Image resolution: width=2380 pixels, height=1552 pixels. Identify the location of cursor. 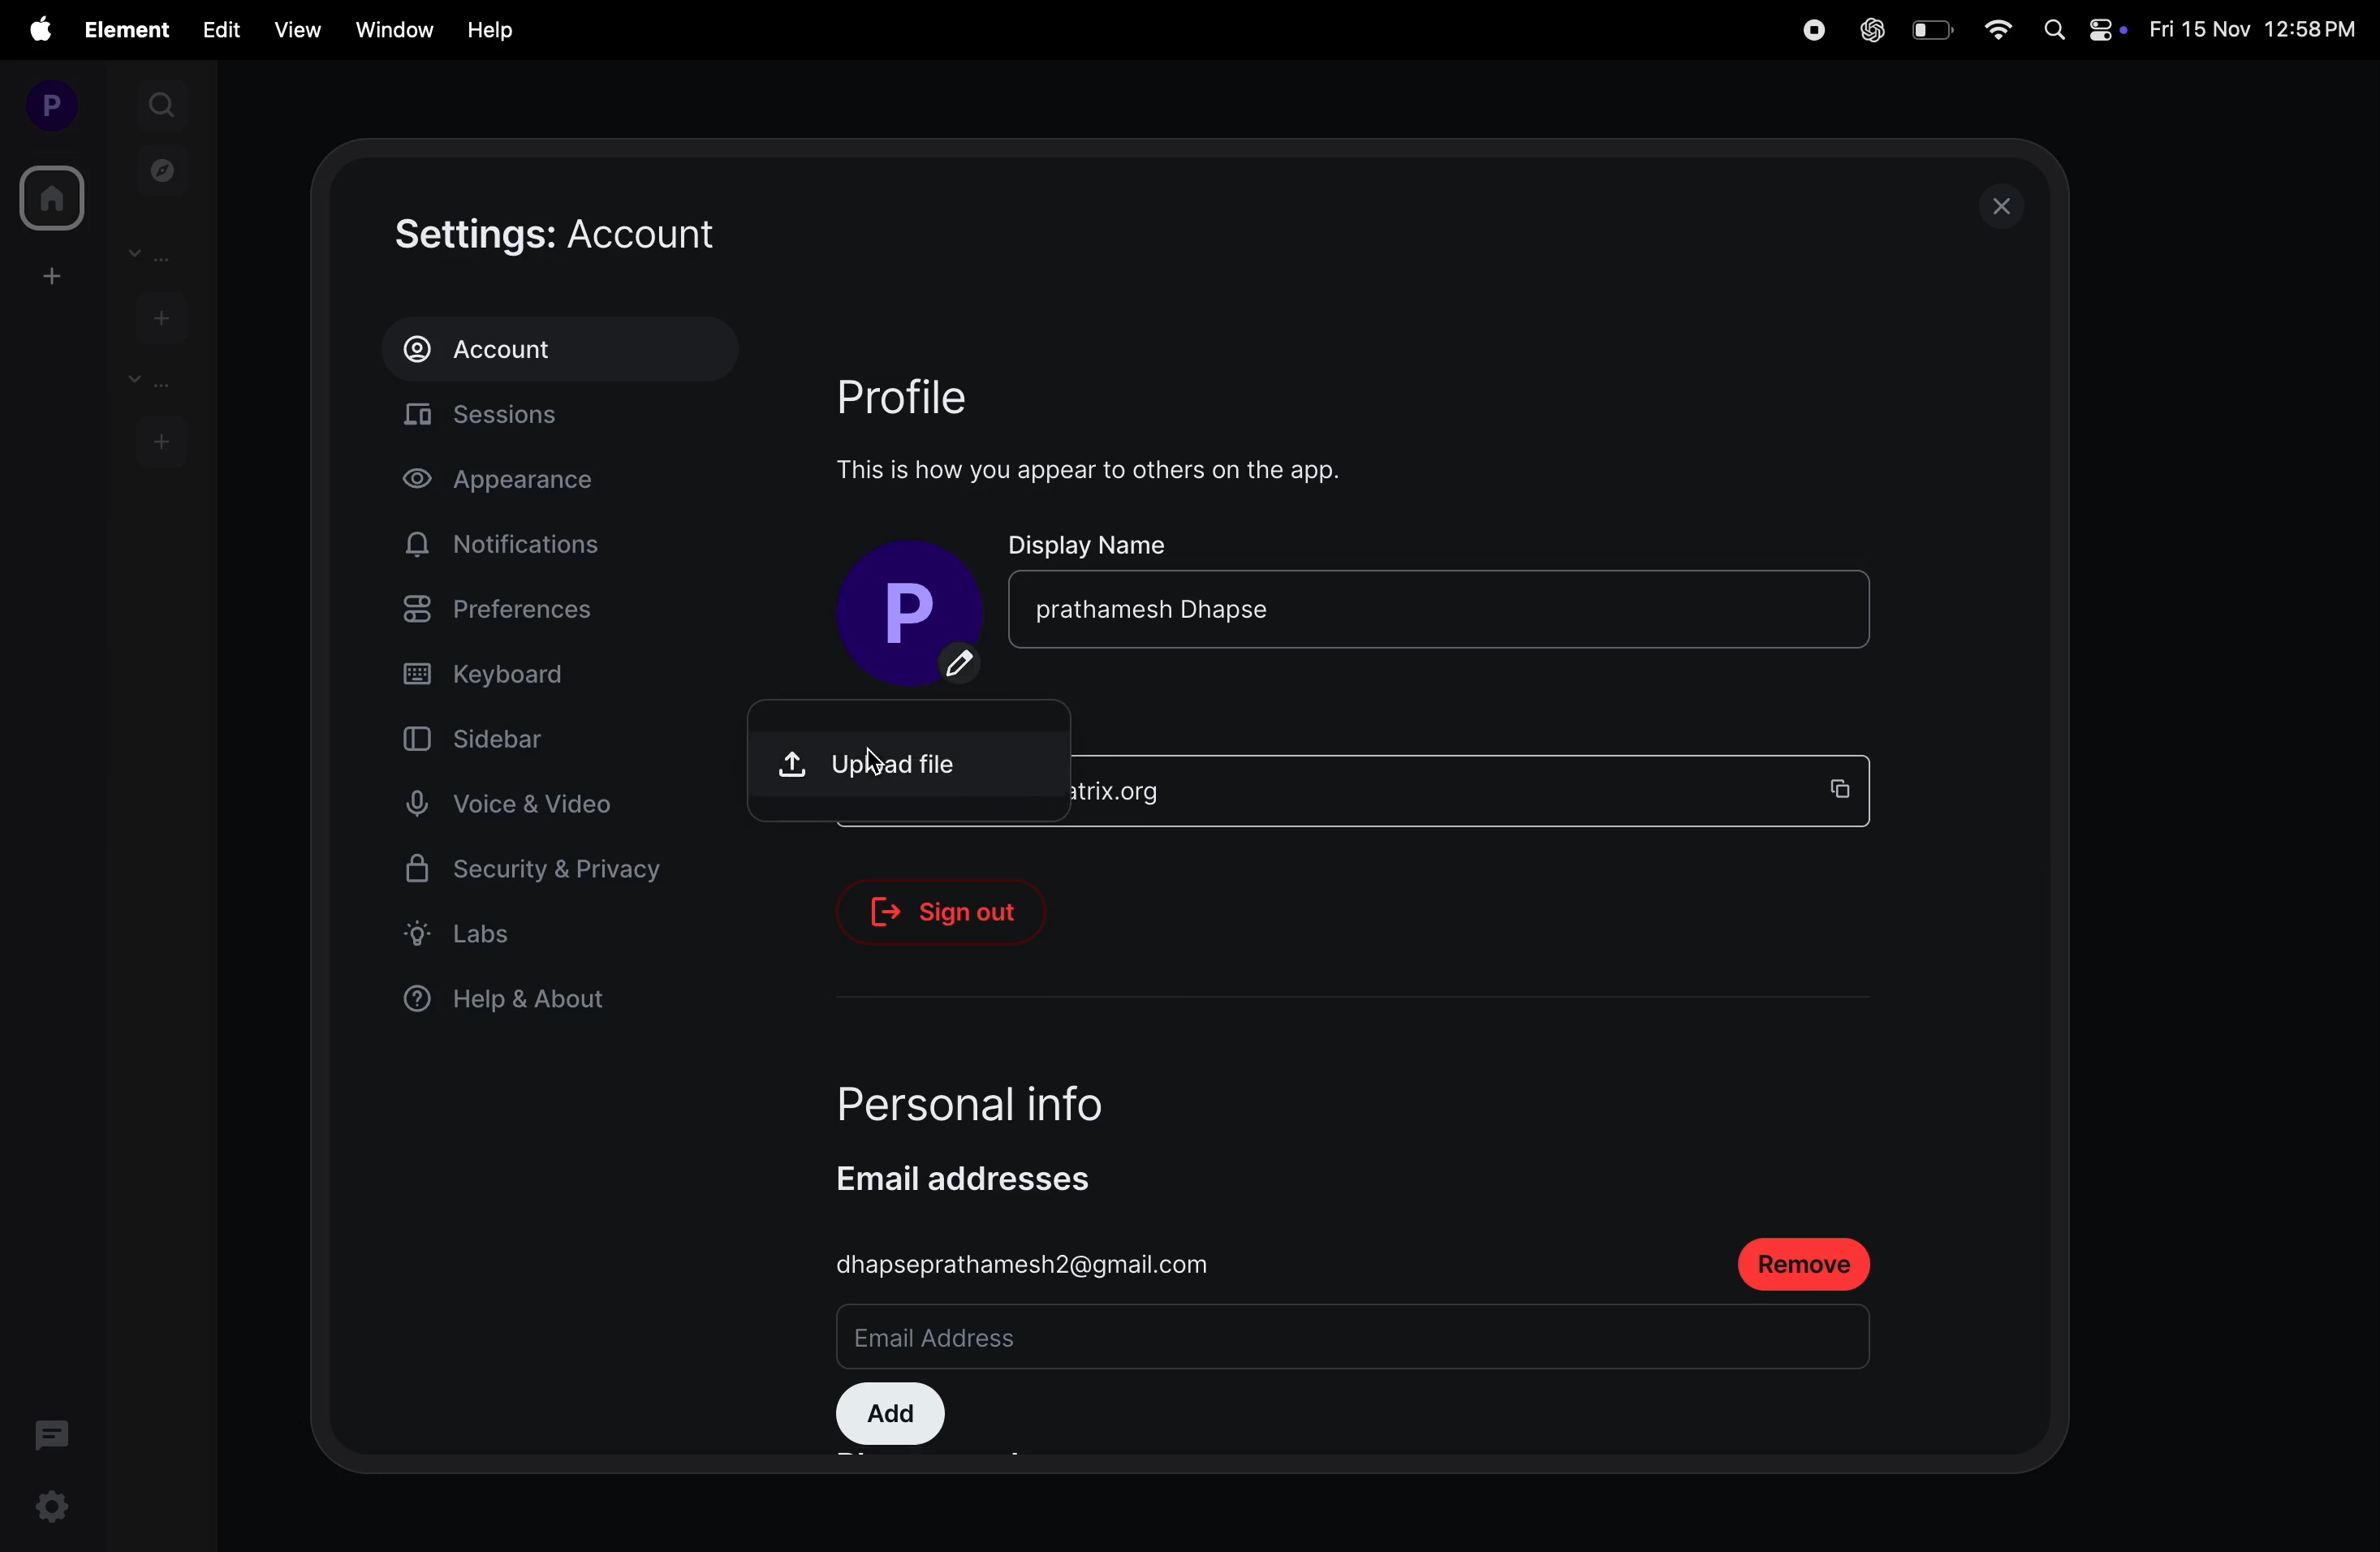
(883, 747).